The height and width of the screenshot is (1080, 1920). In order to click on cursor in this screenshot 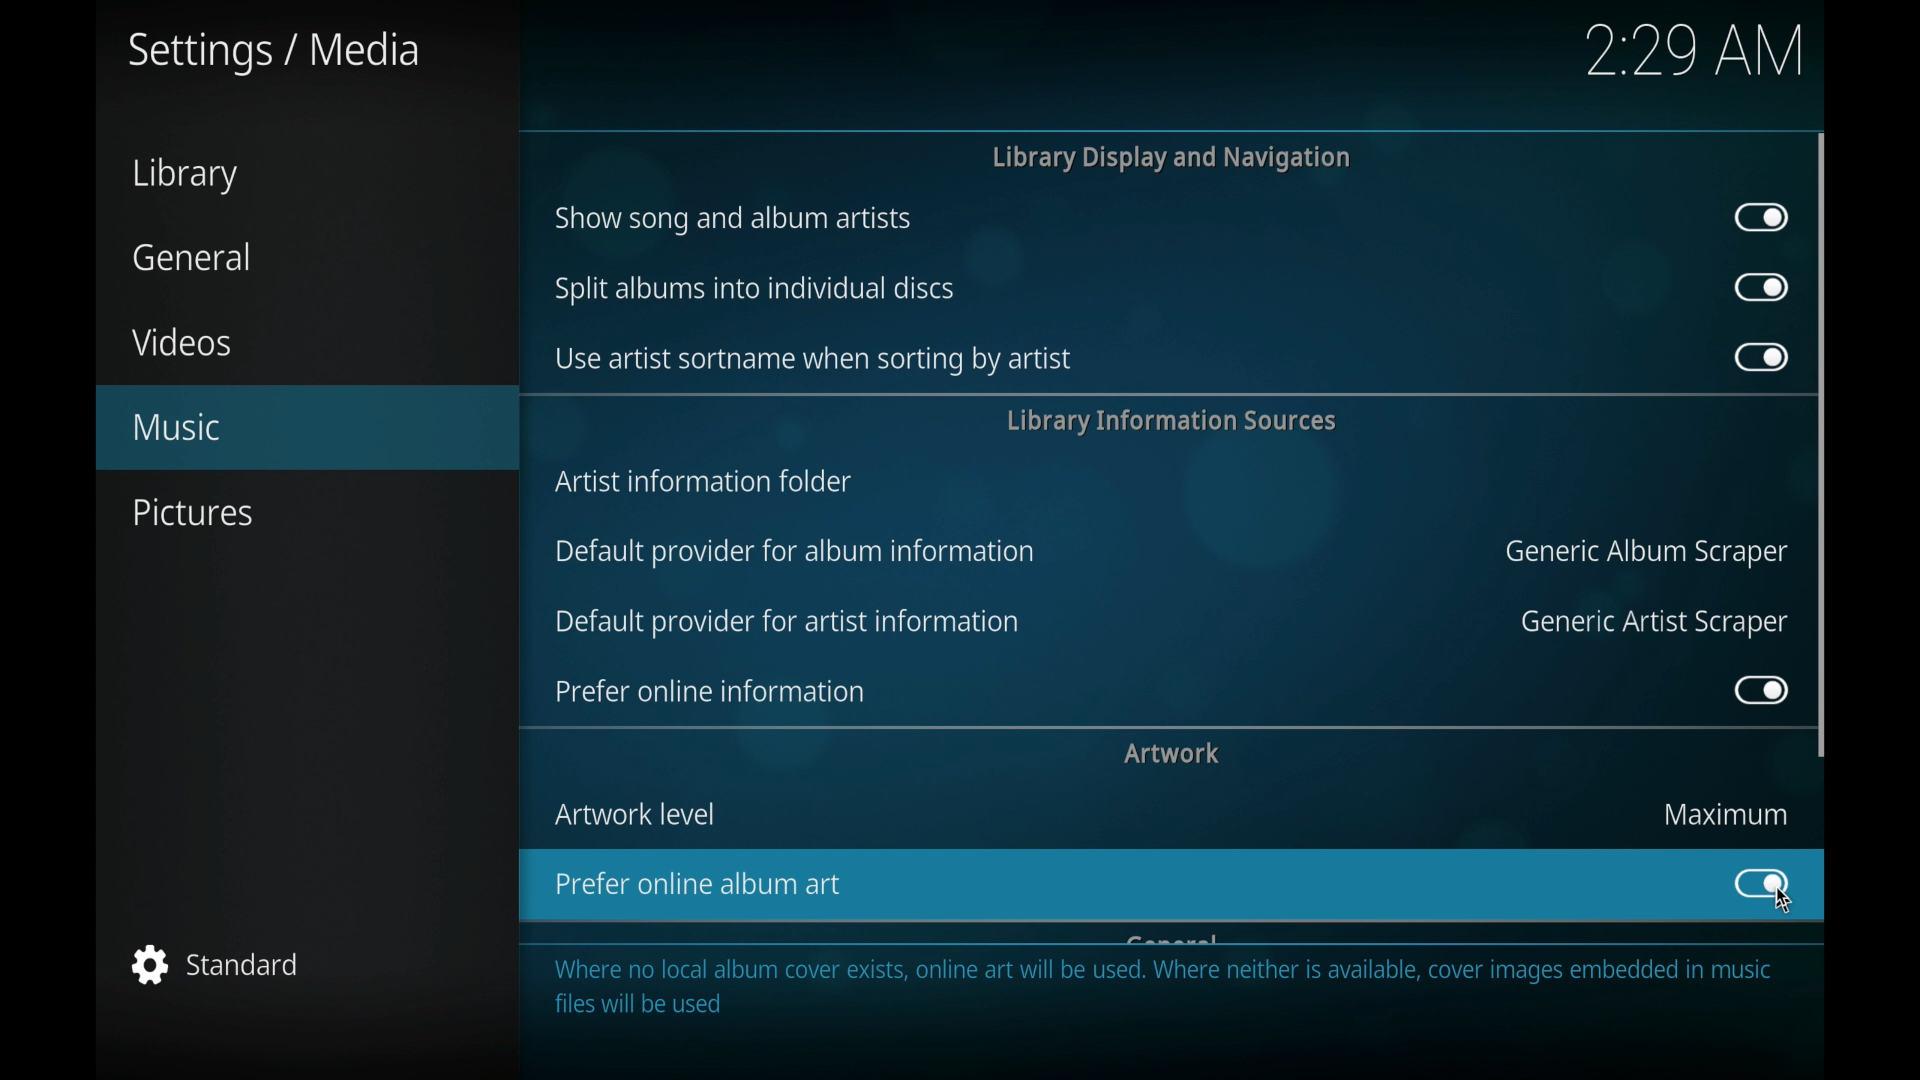, I will do `click(1785, 906)`.